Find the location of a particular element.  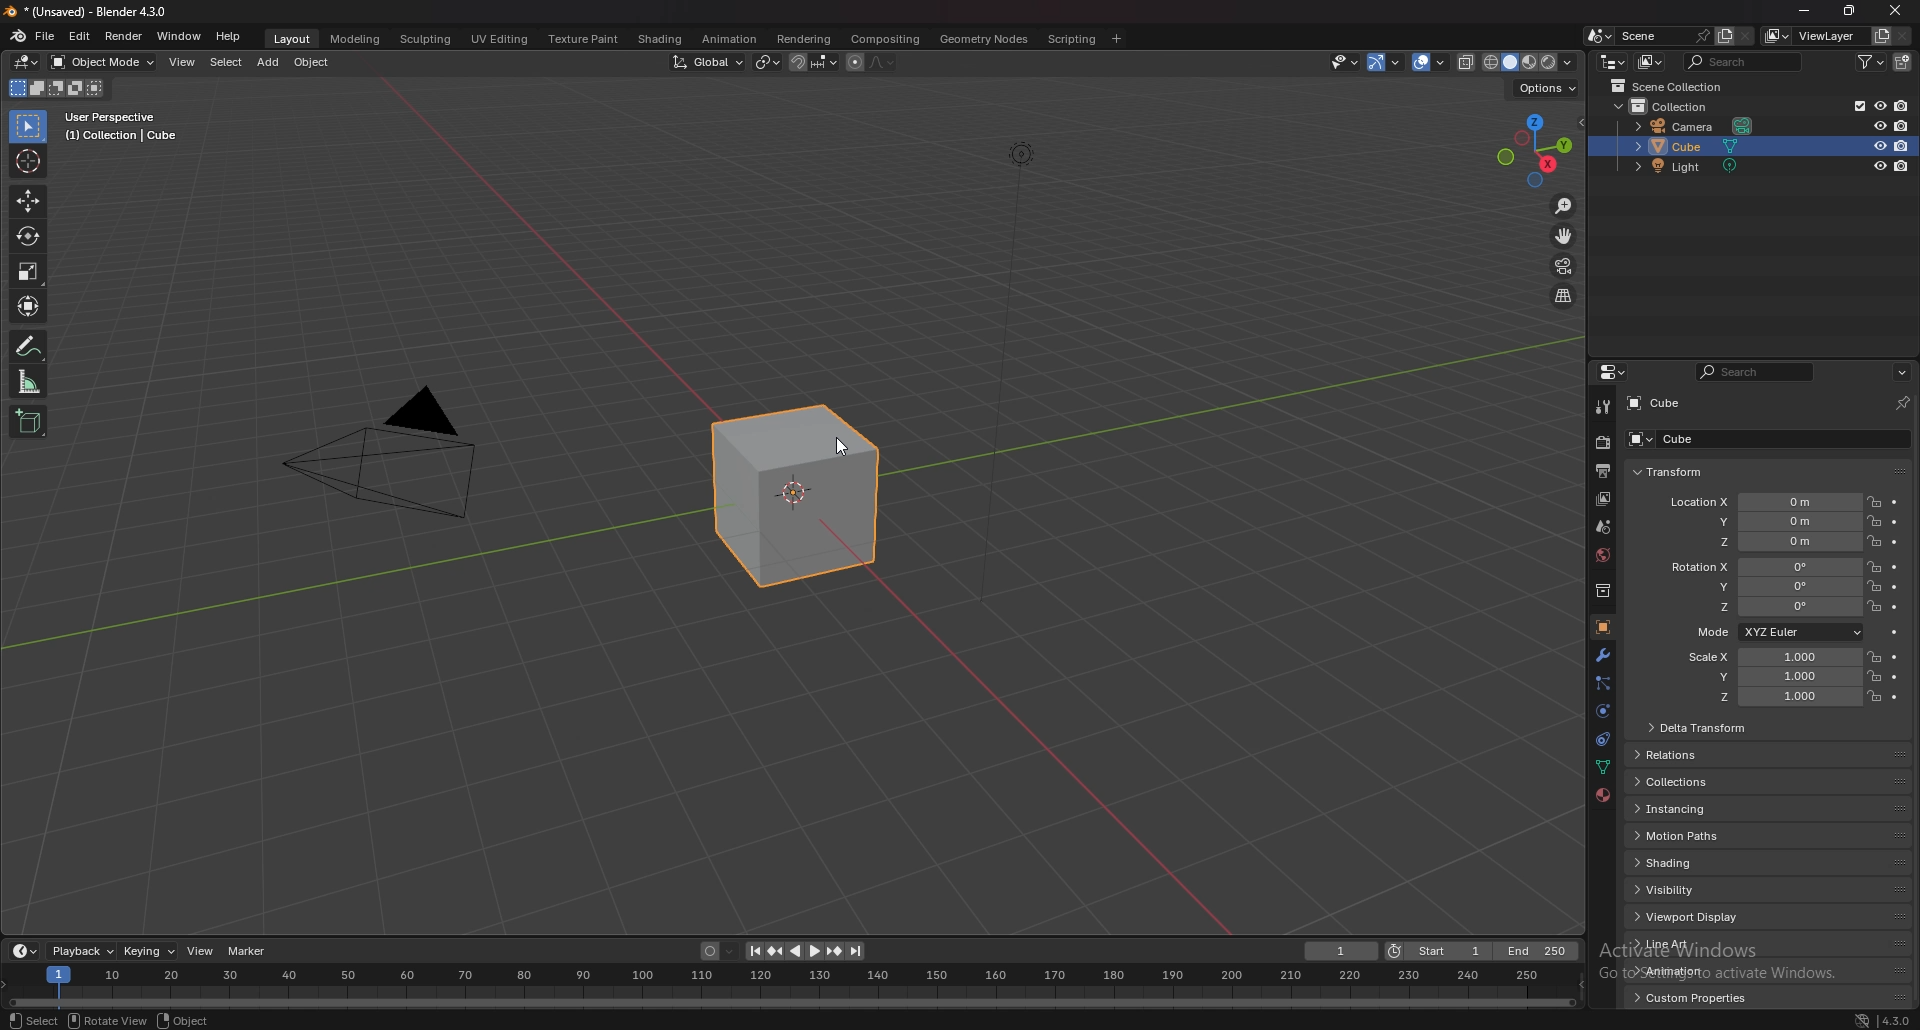

animate property is located at coordinates (1894, 587).